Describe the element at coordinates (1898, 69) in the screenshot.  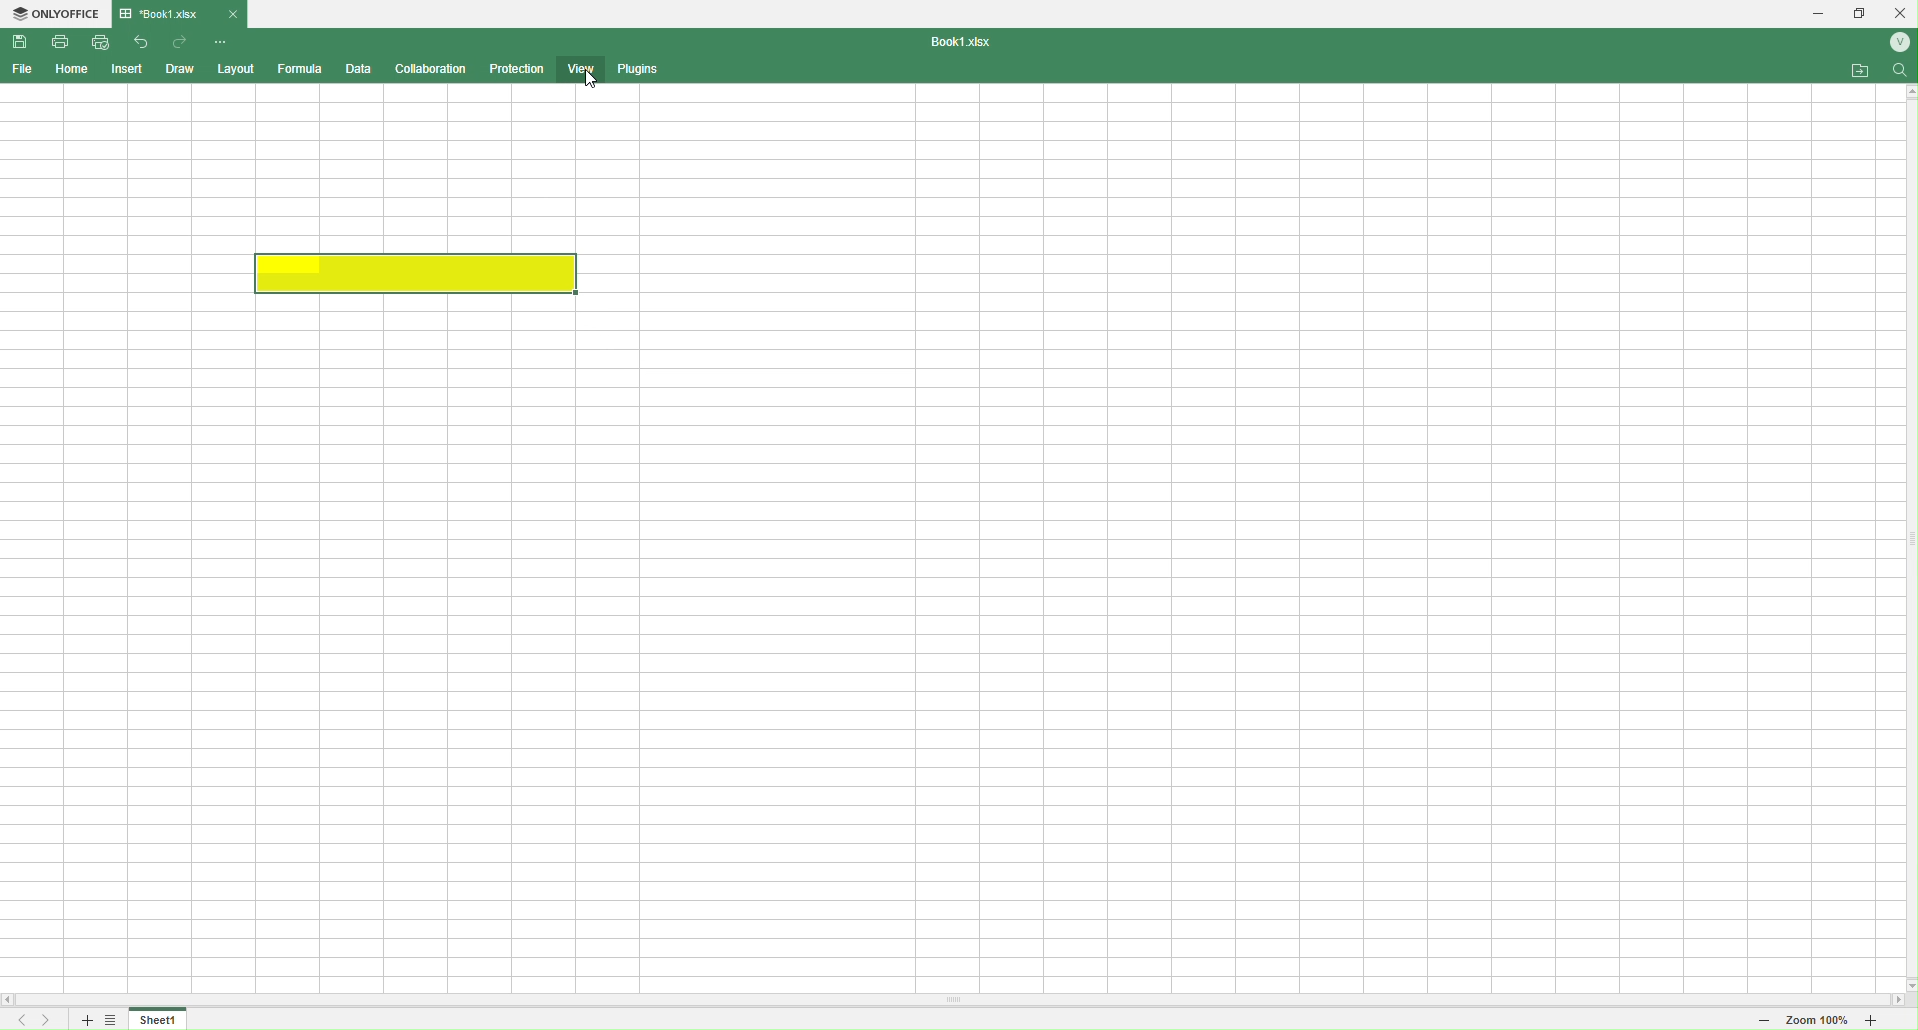
I see `Find` at that location.